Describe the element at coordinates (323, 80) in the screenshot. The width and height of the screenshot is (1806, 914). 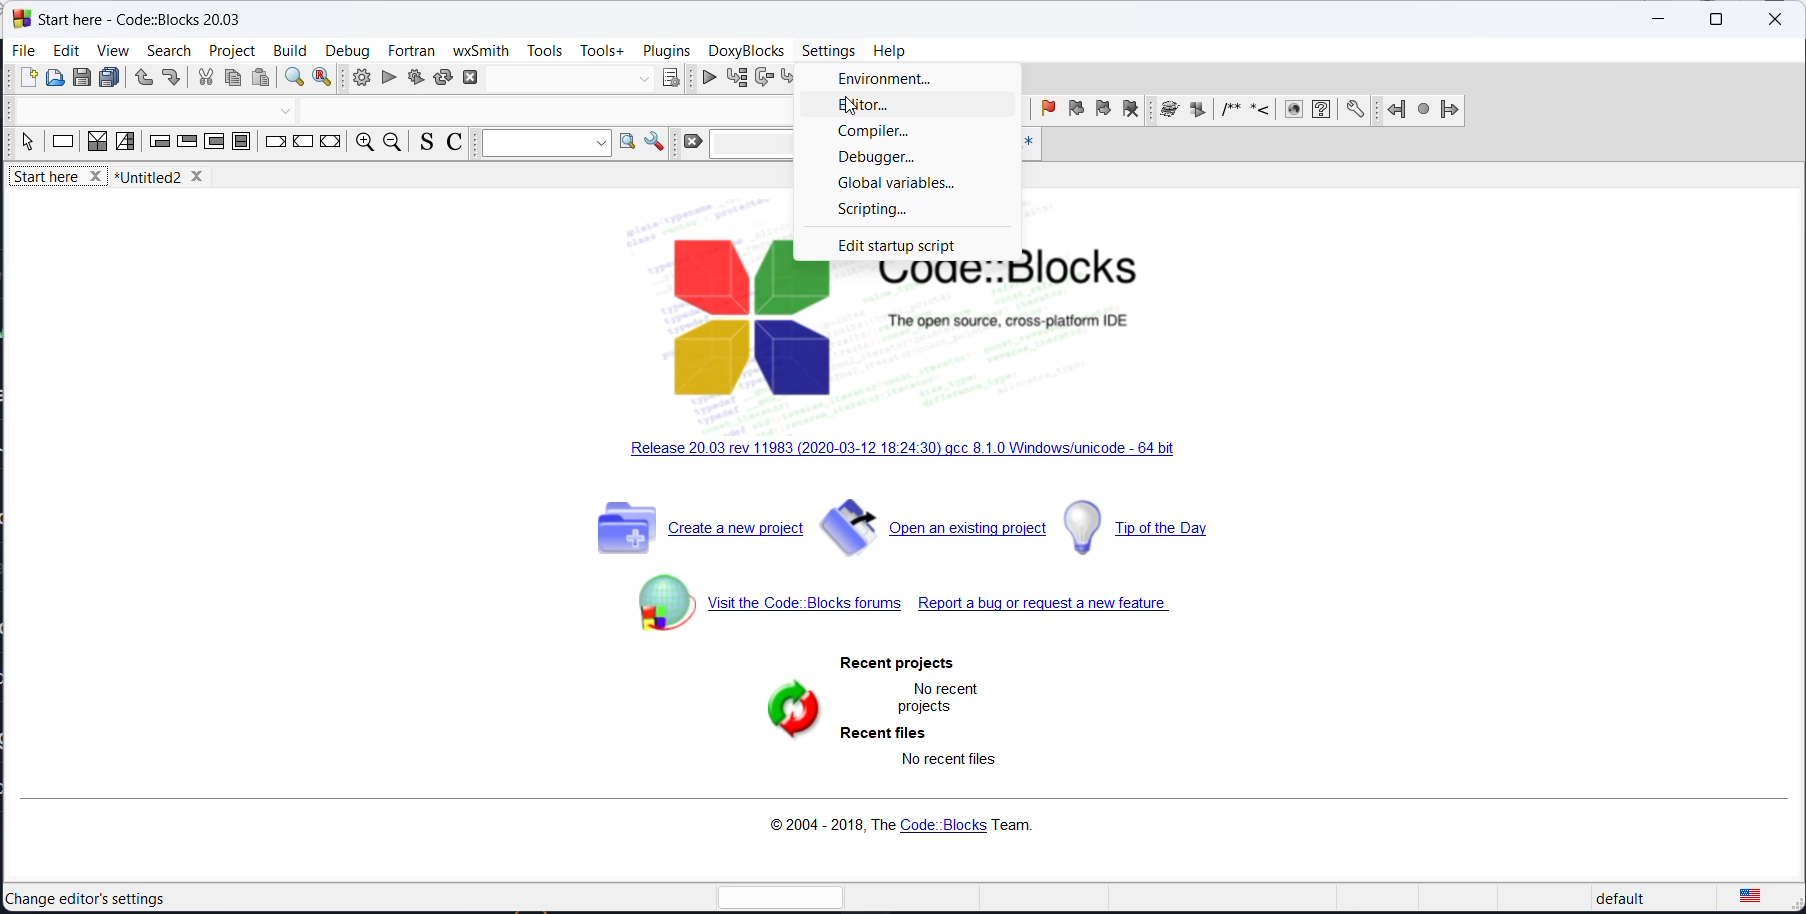
I see `replace` at that location.